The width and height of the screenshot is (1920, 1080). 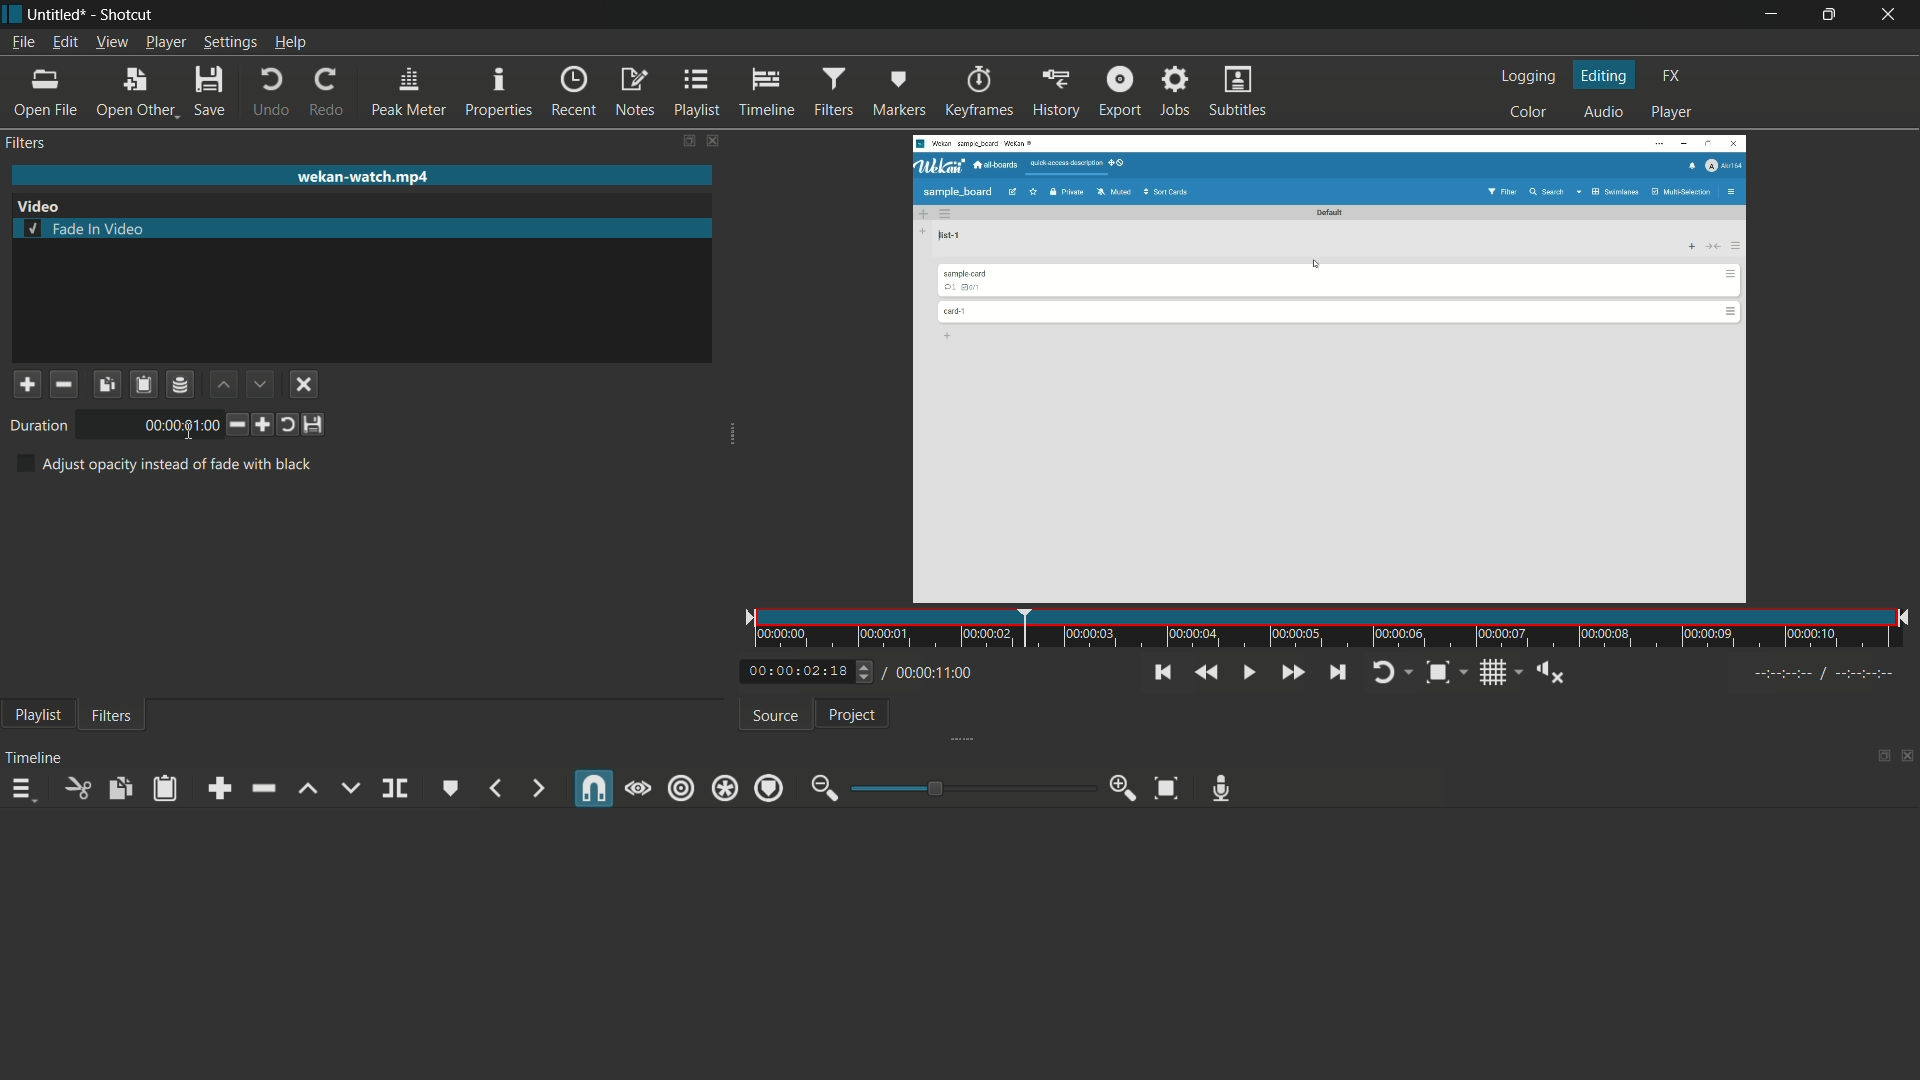 What do you see at coordinates (825, 788) in the screenshot?
I see `zoom out` at bounding box center [825, 788].